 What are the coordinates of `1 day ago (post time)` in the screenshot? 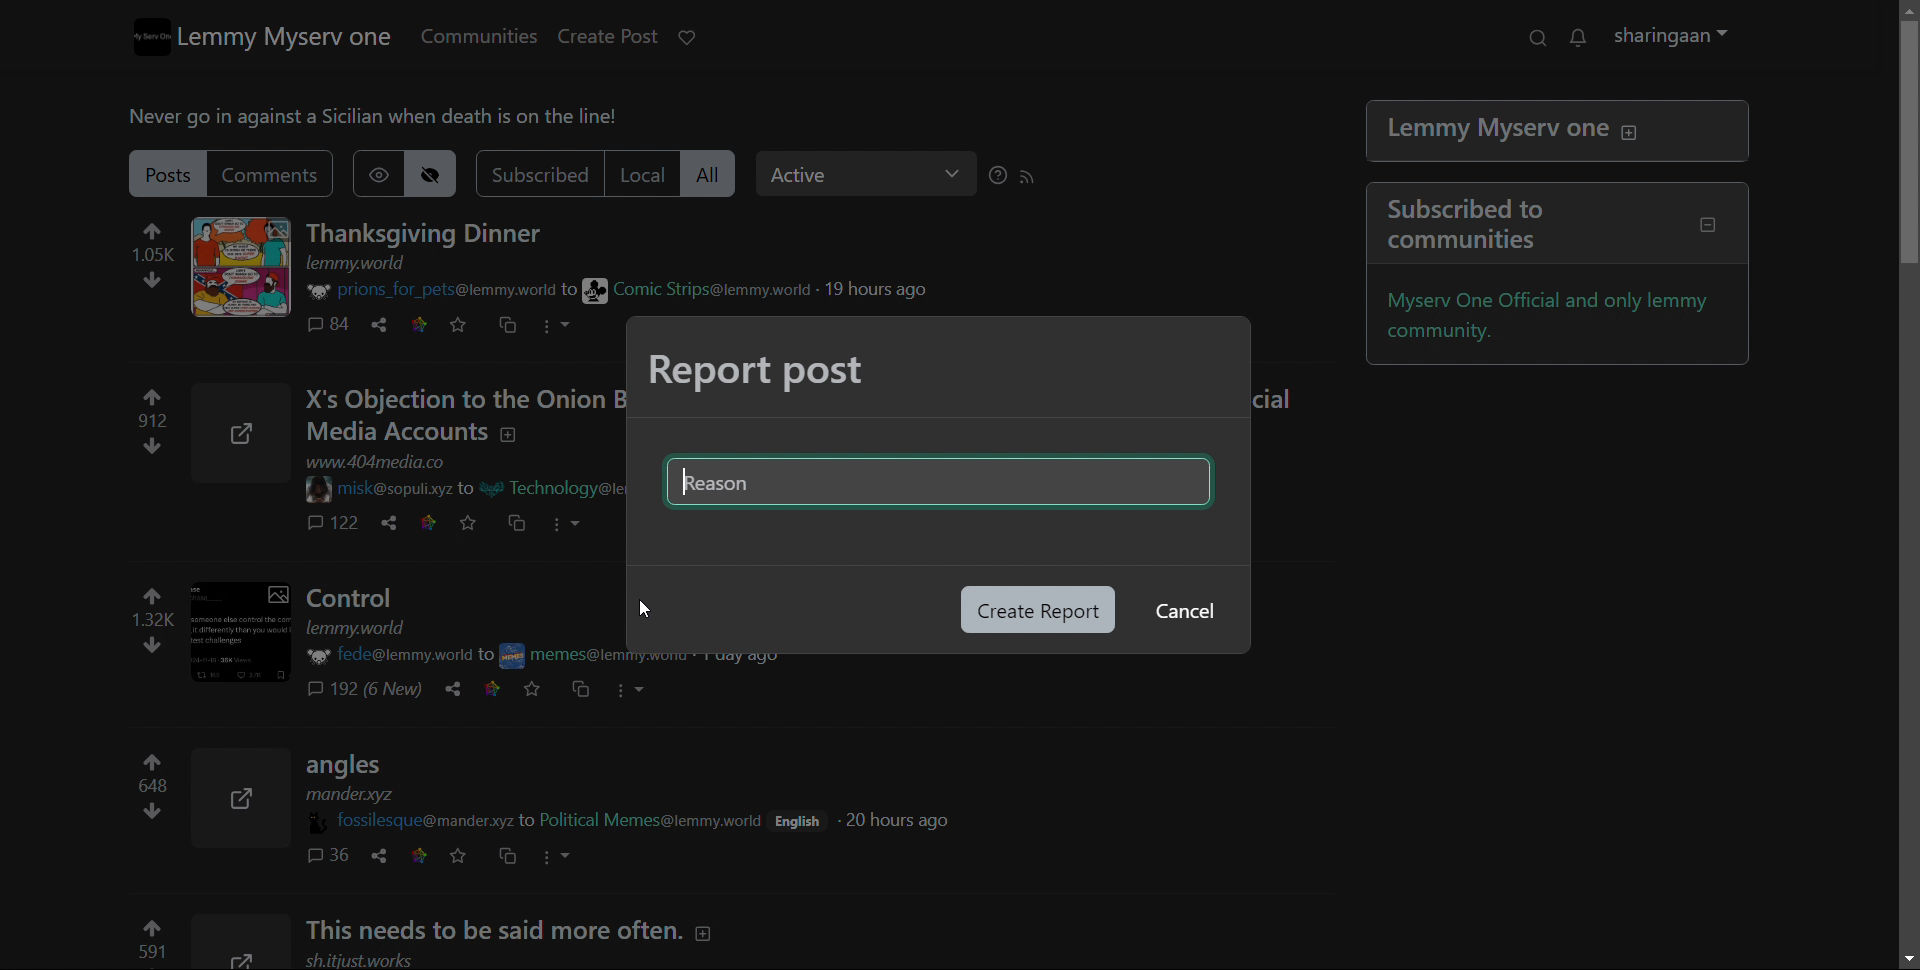 It's located at (746, 661).